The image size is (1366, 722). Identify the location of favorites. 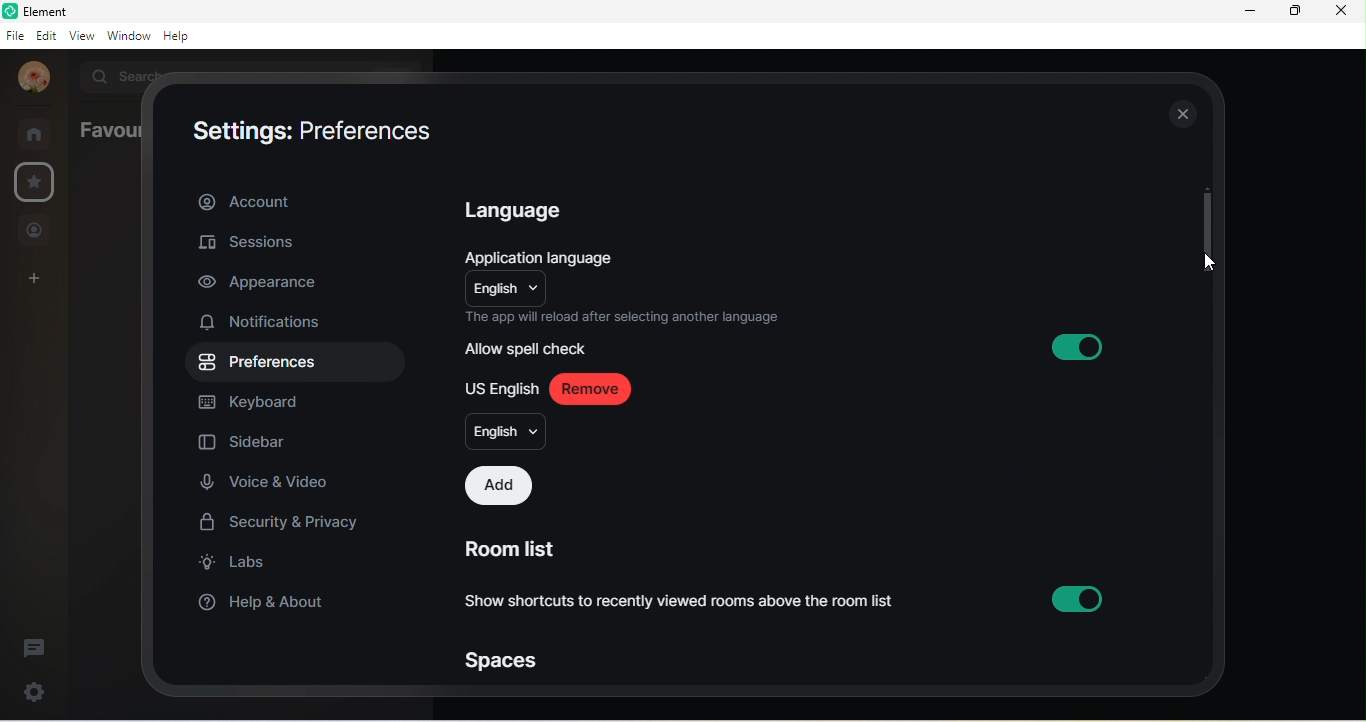
(33, 182).